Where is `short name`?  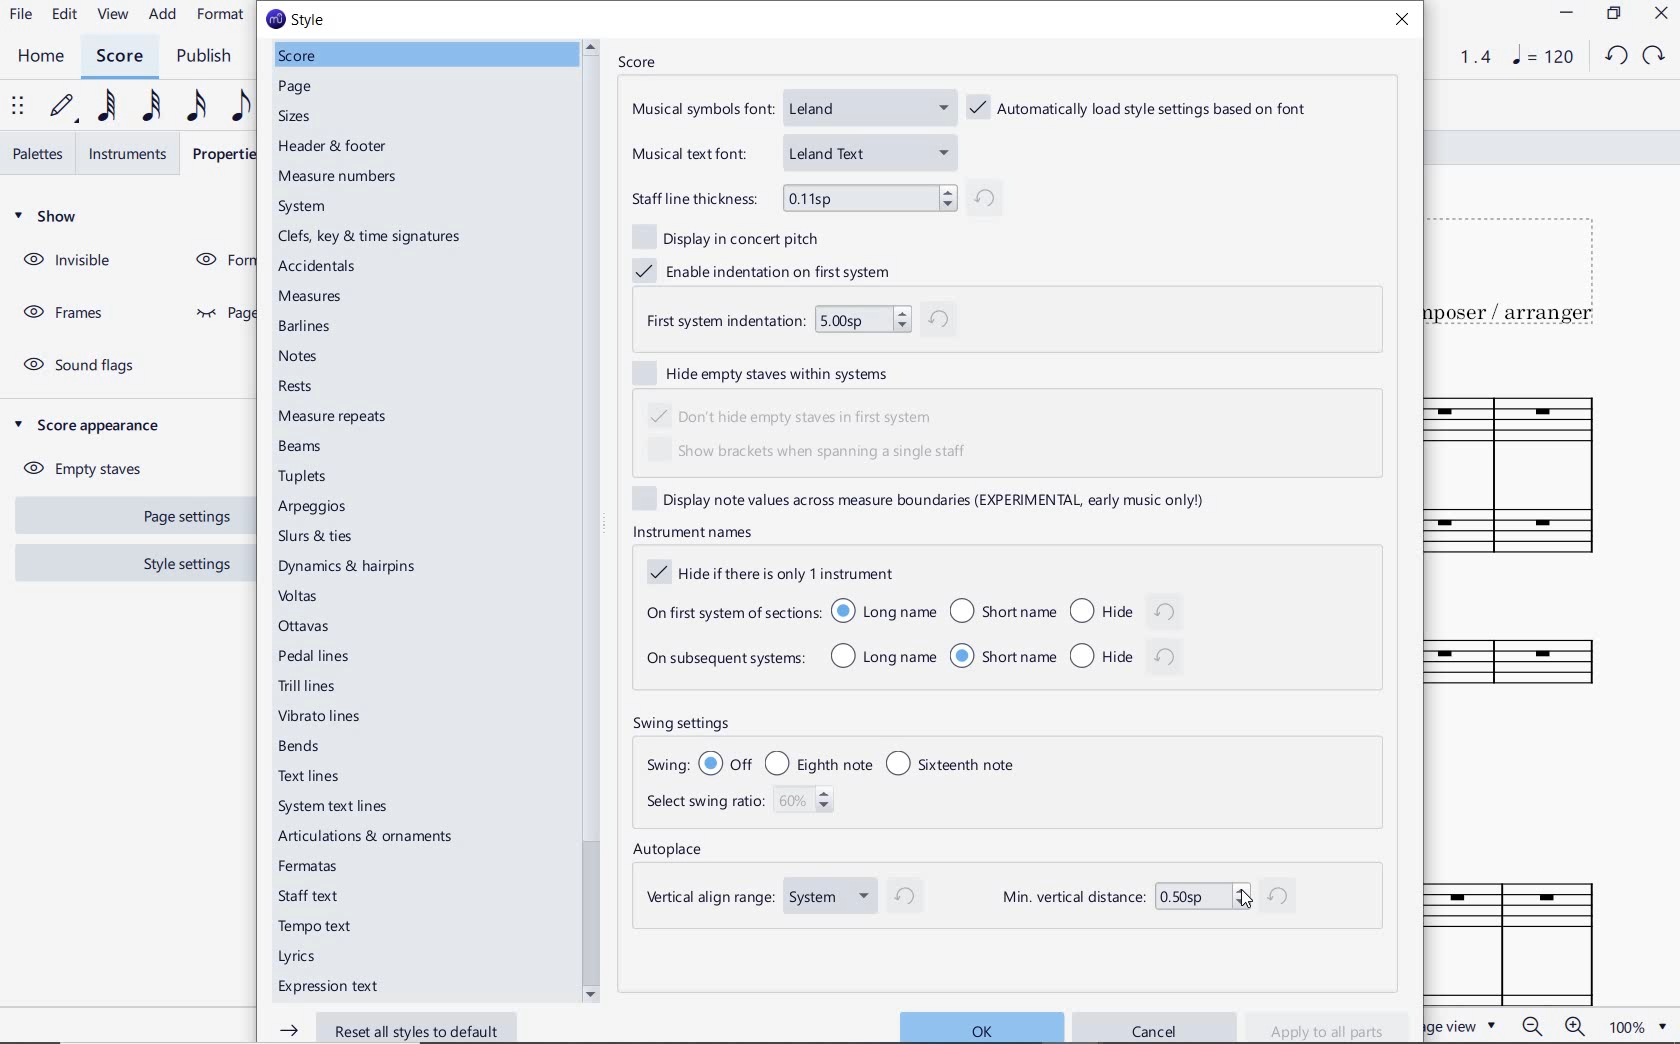
short name is located at coordinates (1003, 655).